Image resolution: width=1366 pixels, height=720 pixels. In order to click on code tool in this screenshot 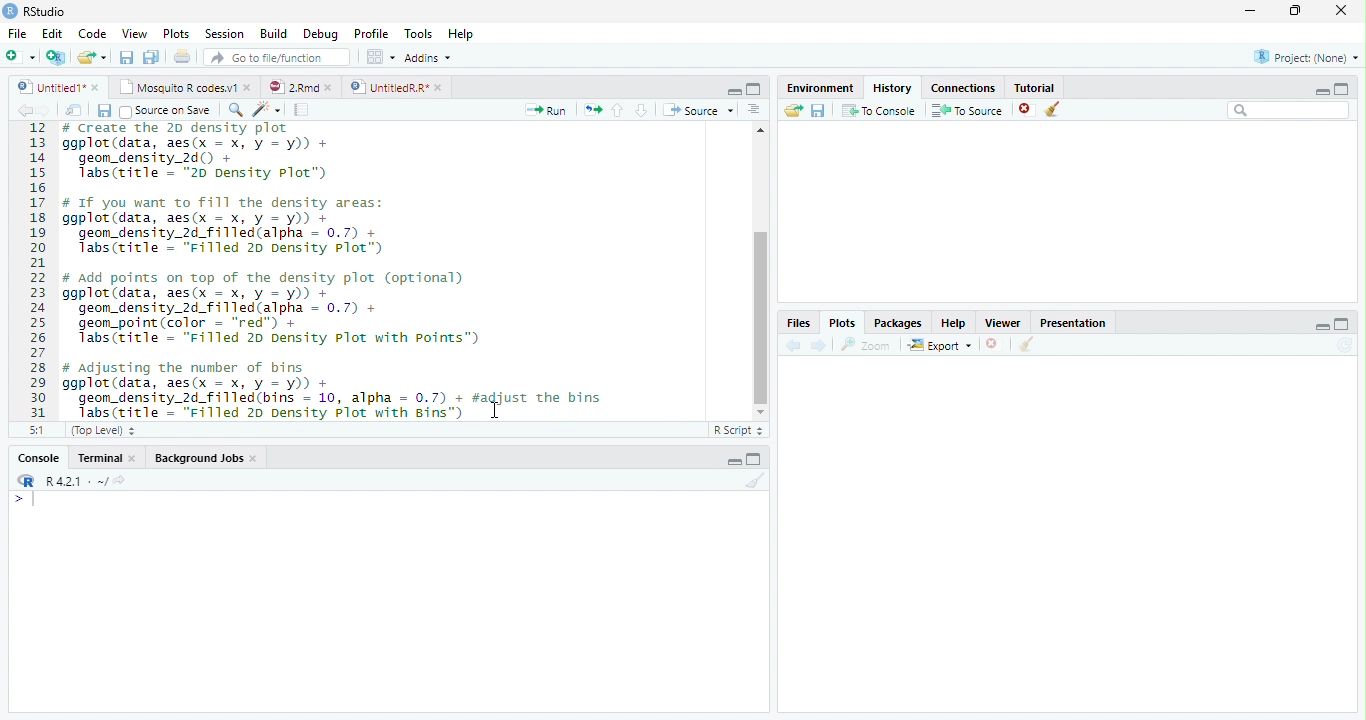, I will do `click(267, 110)`.